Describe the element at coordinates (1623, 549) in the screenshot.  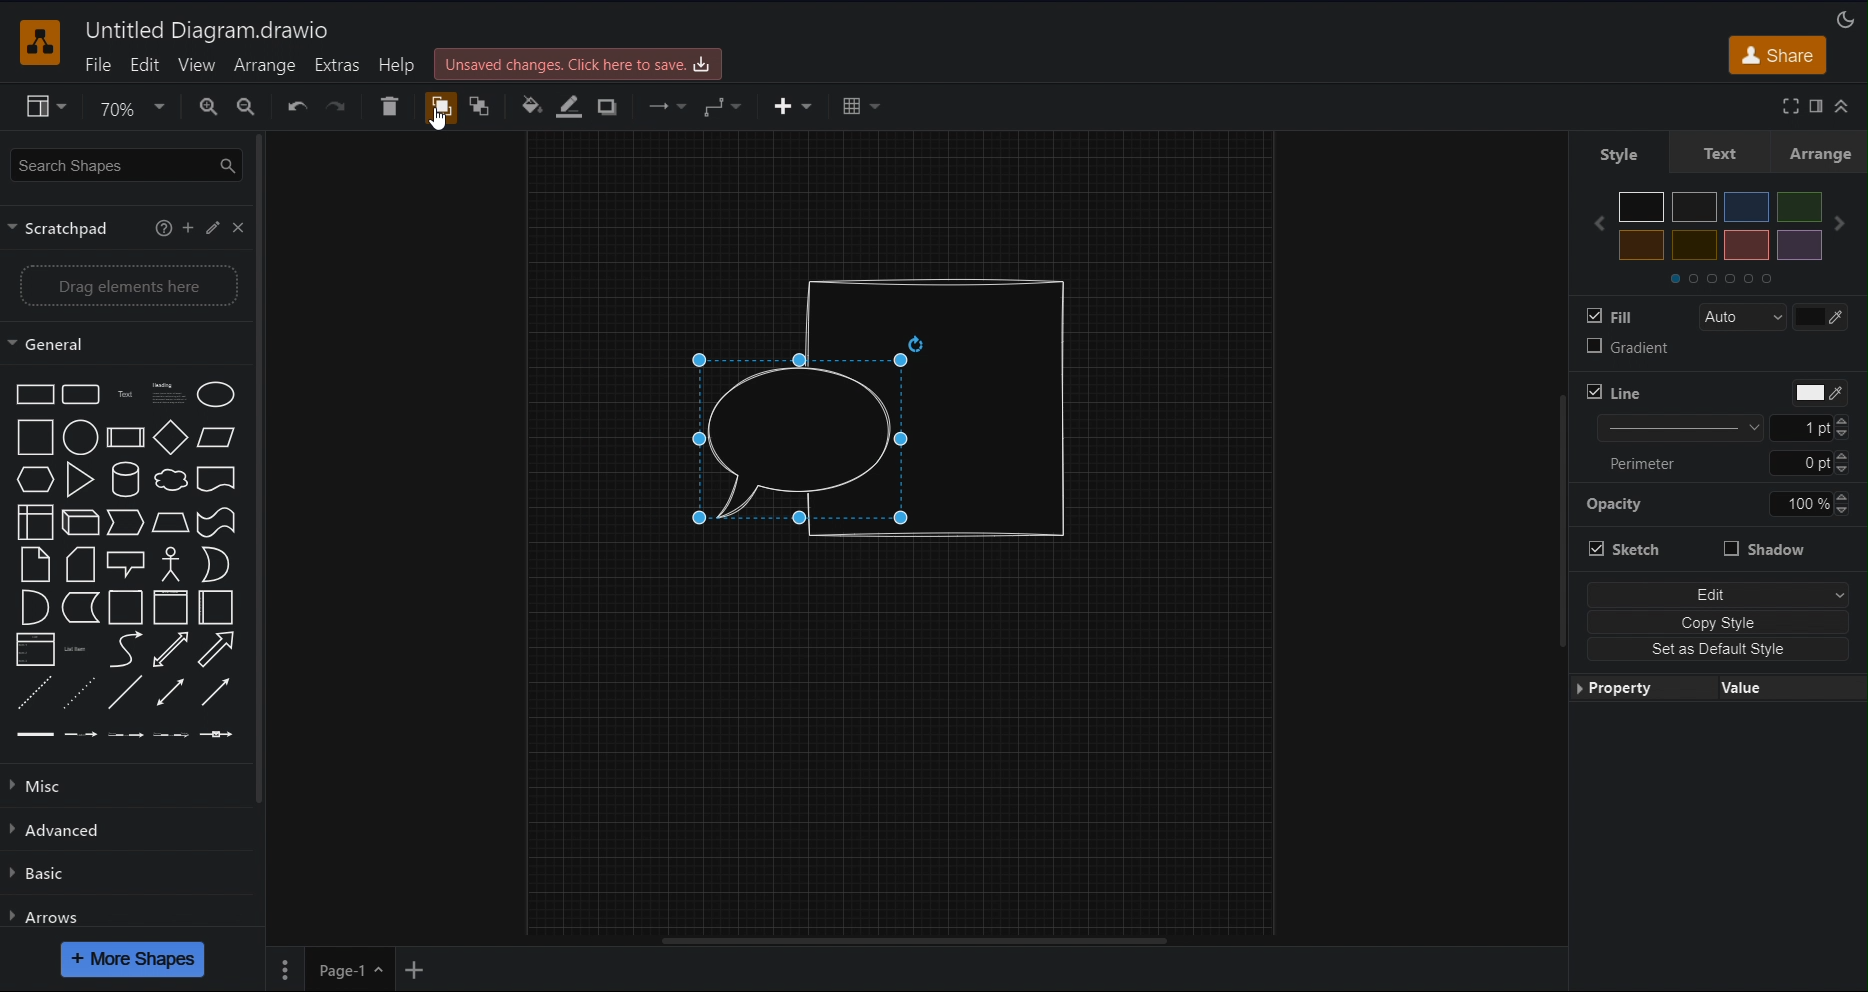
I see `Stretch` at that location.